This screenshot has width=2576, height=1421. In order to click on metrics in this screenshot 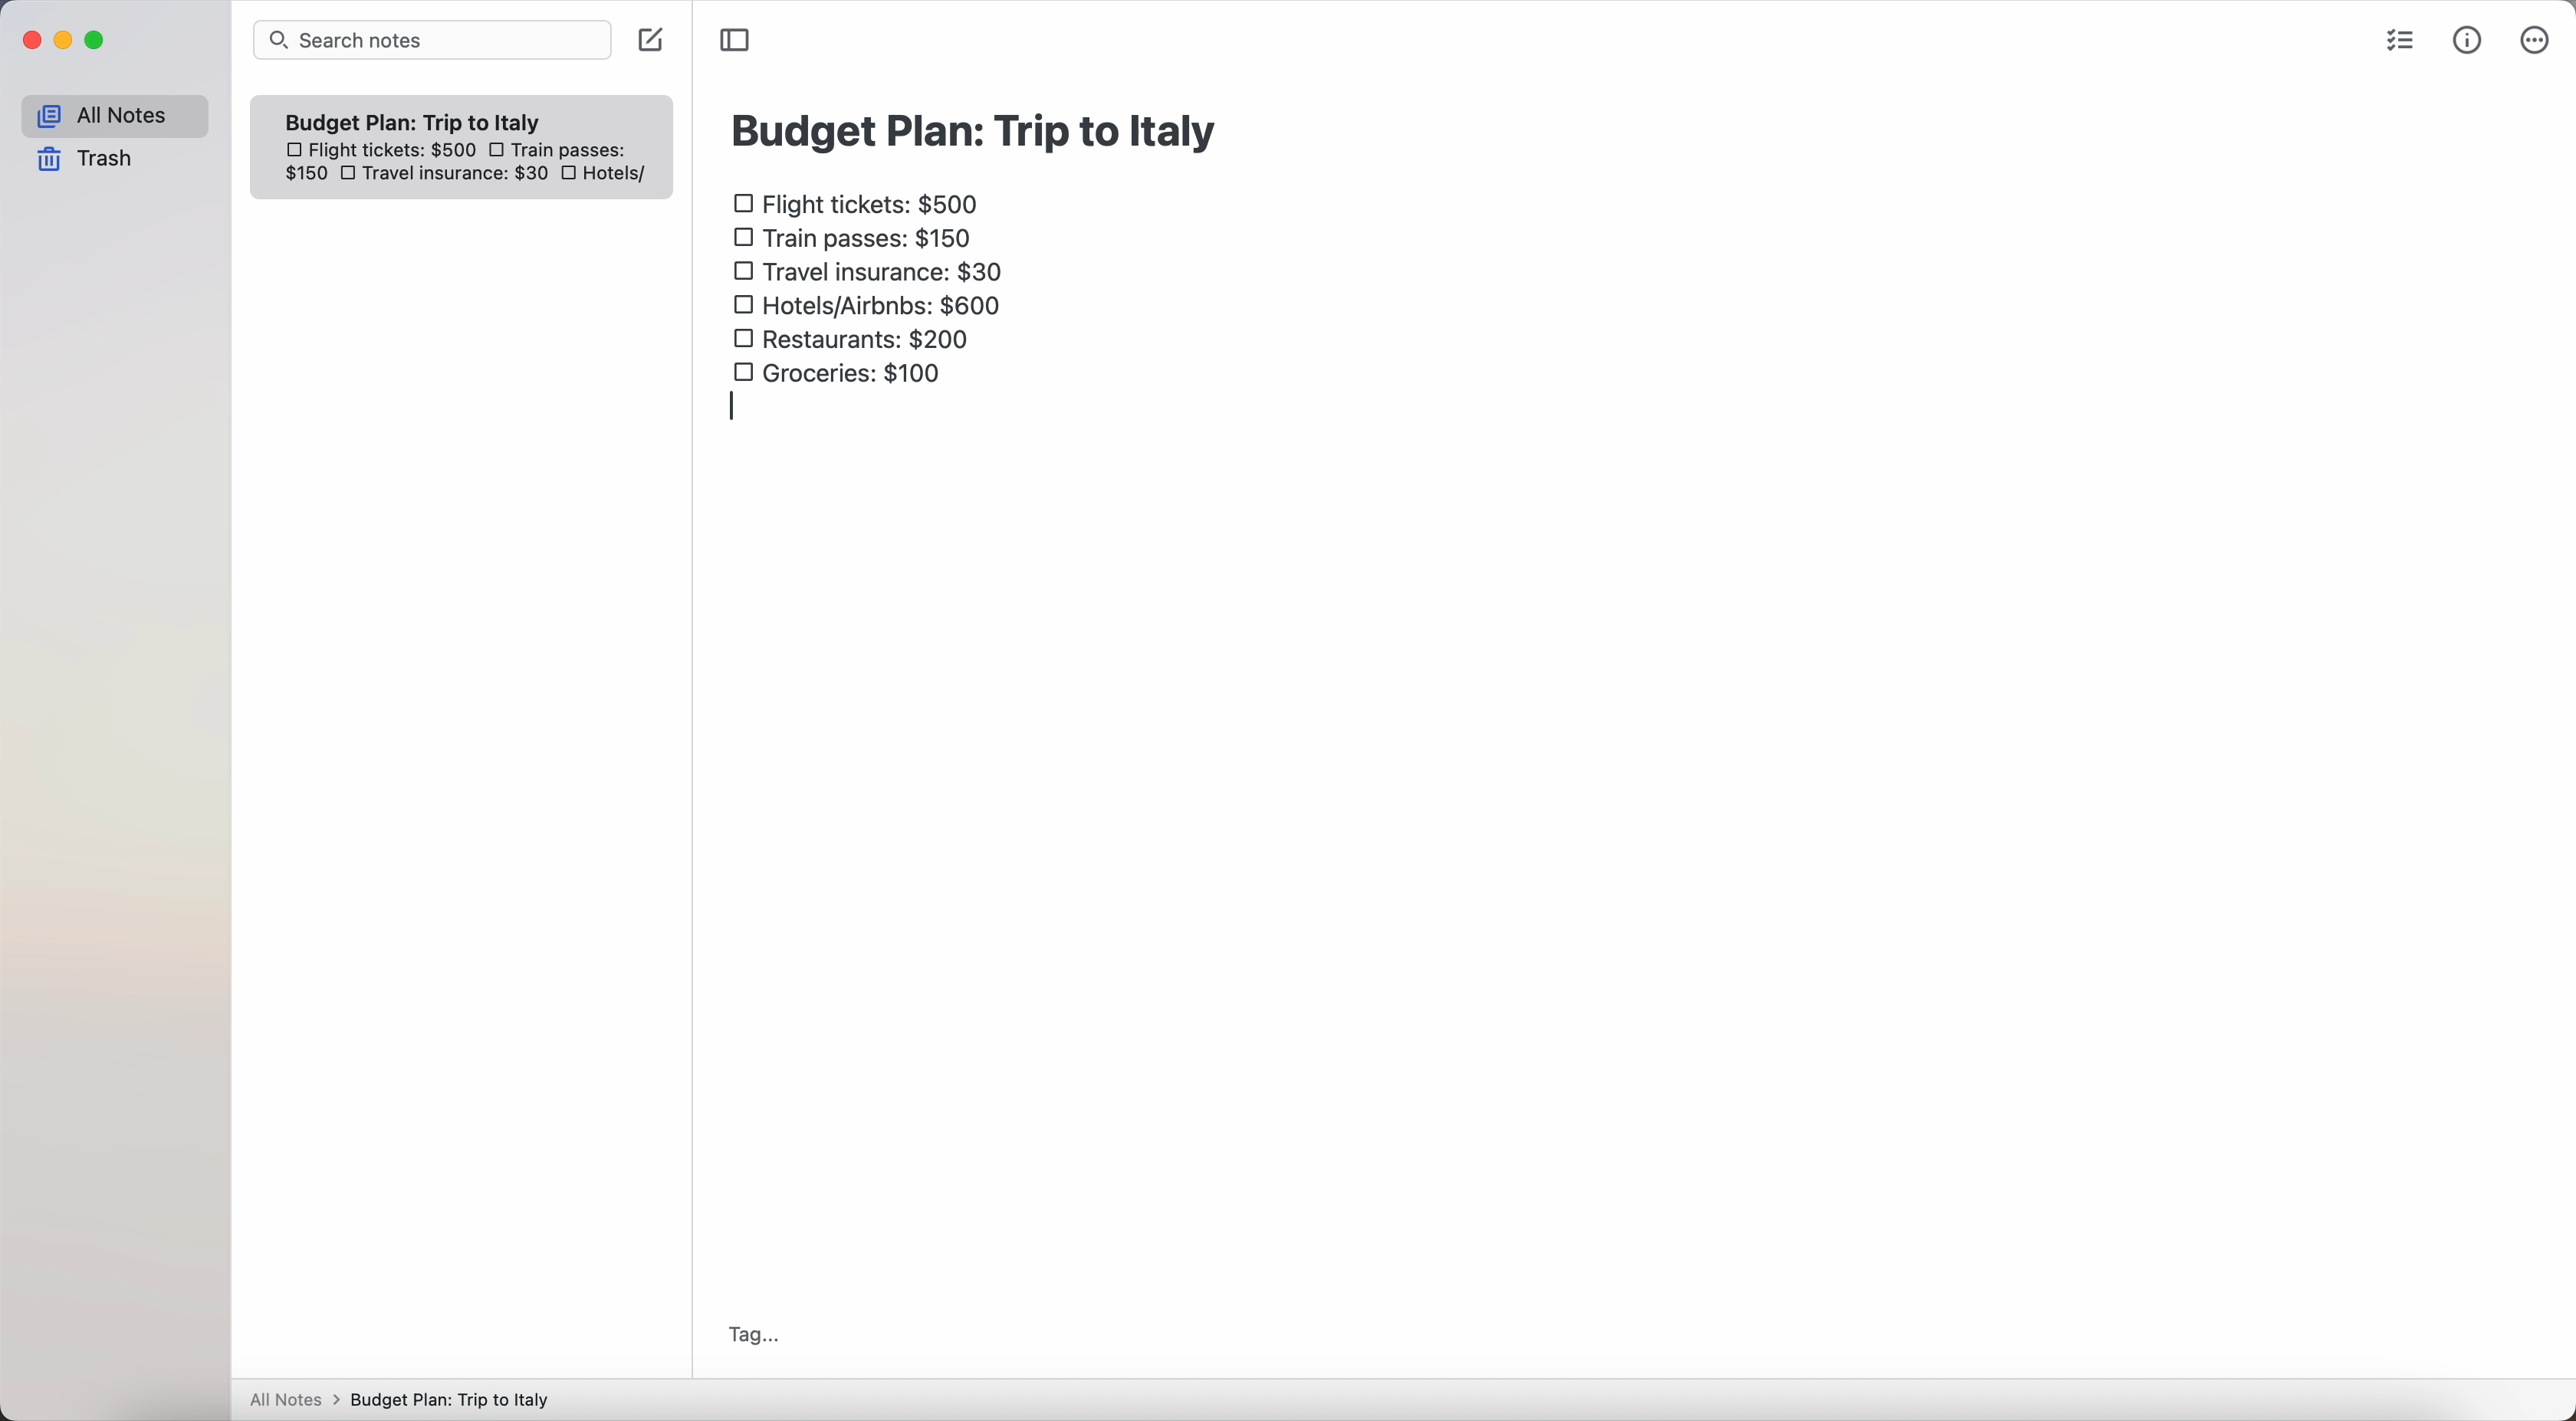, I will do `click(2468, 43)`.